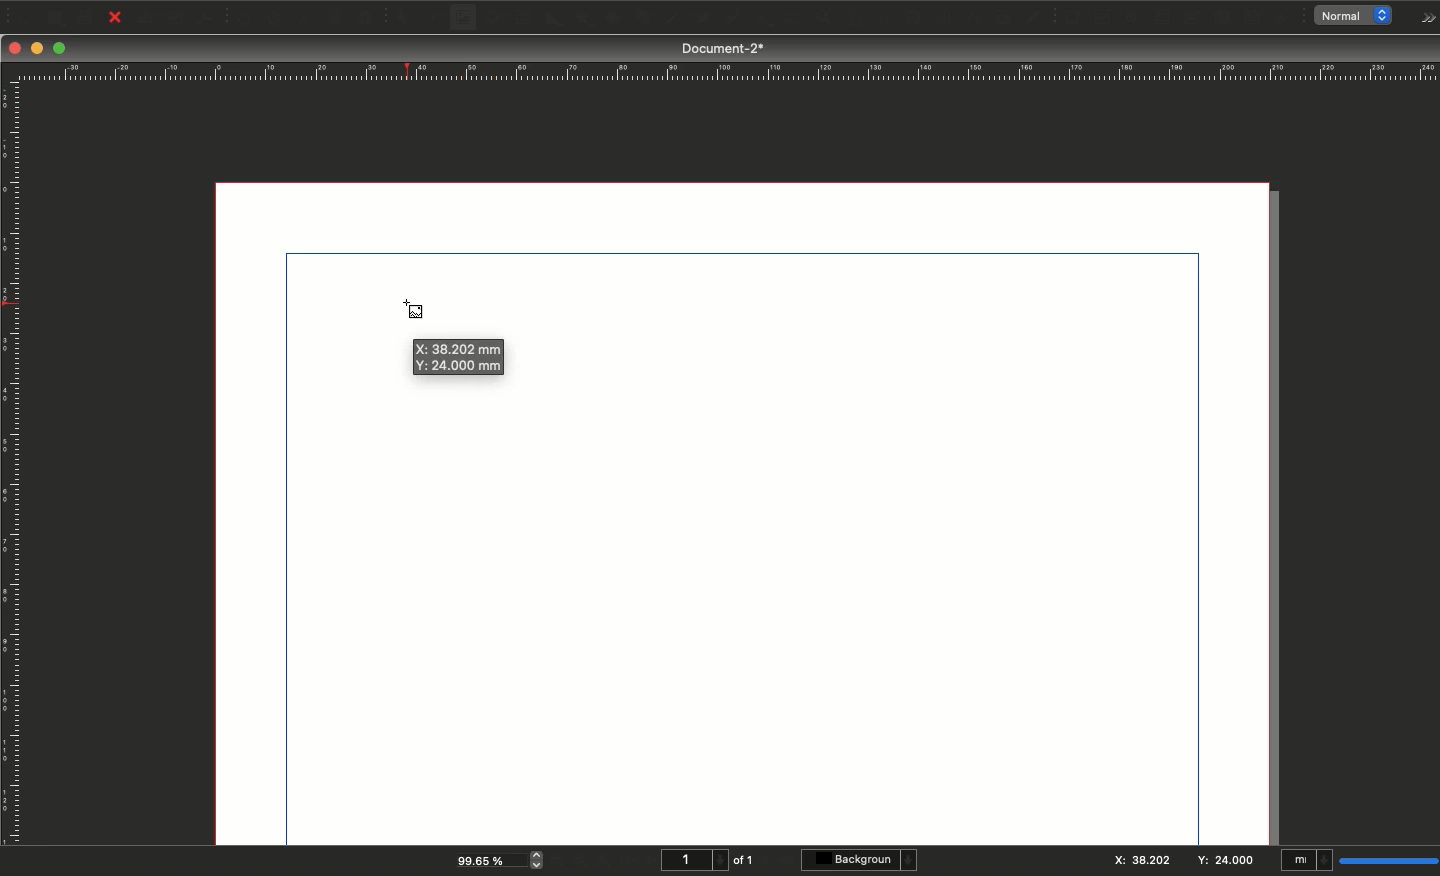 The width and height of the screenshot is (1440, 876). Describe the element at coordinates (1224, 861) in the screenshot. I see `Y: 24.000` at that location.